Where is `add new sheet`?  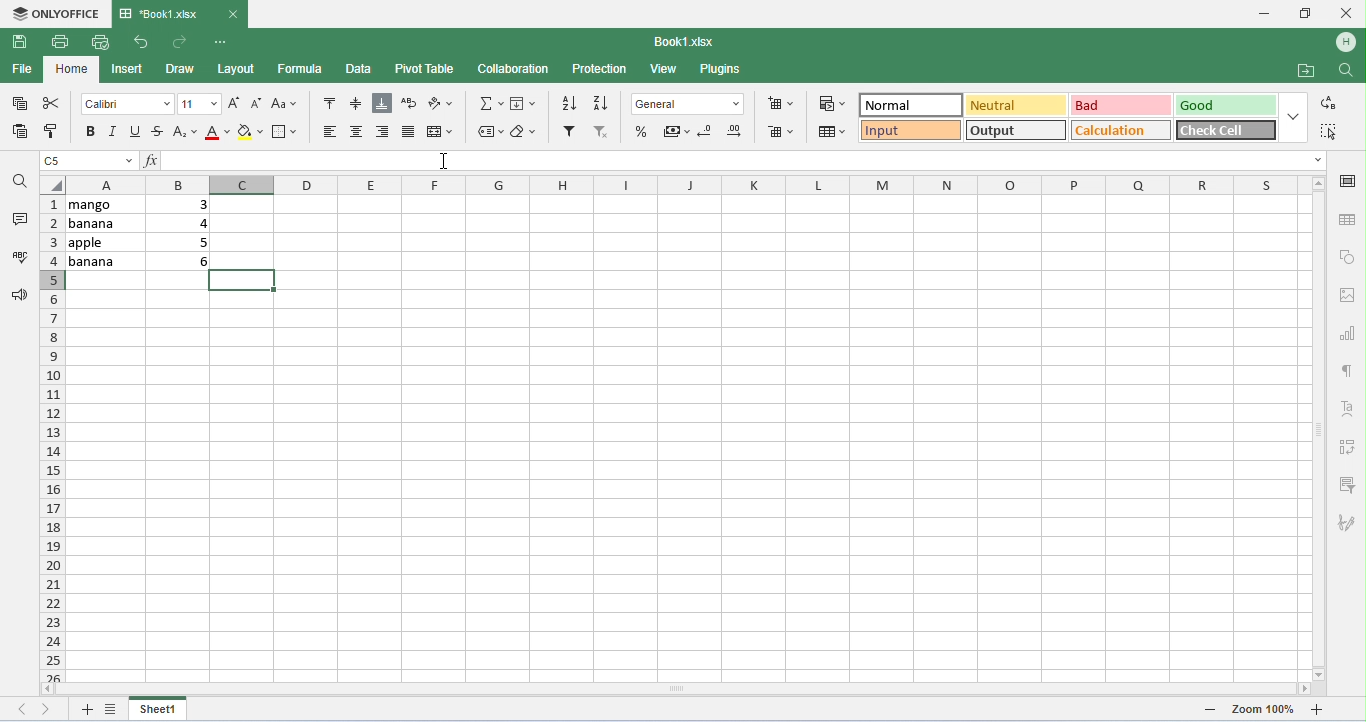 add new sheet is located at coordinates (85, 709).